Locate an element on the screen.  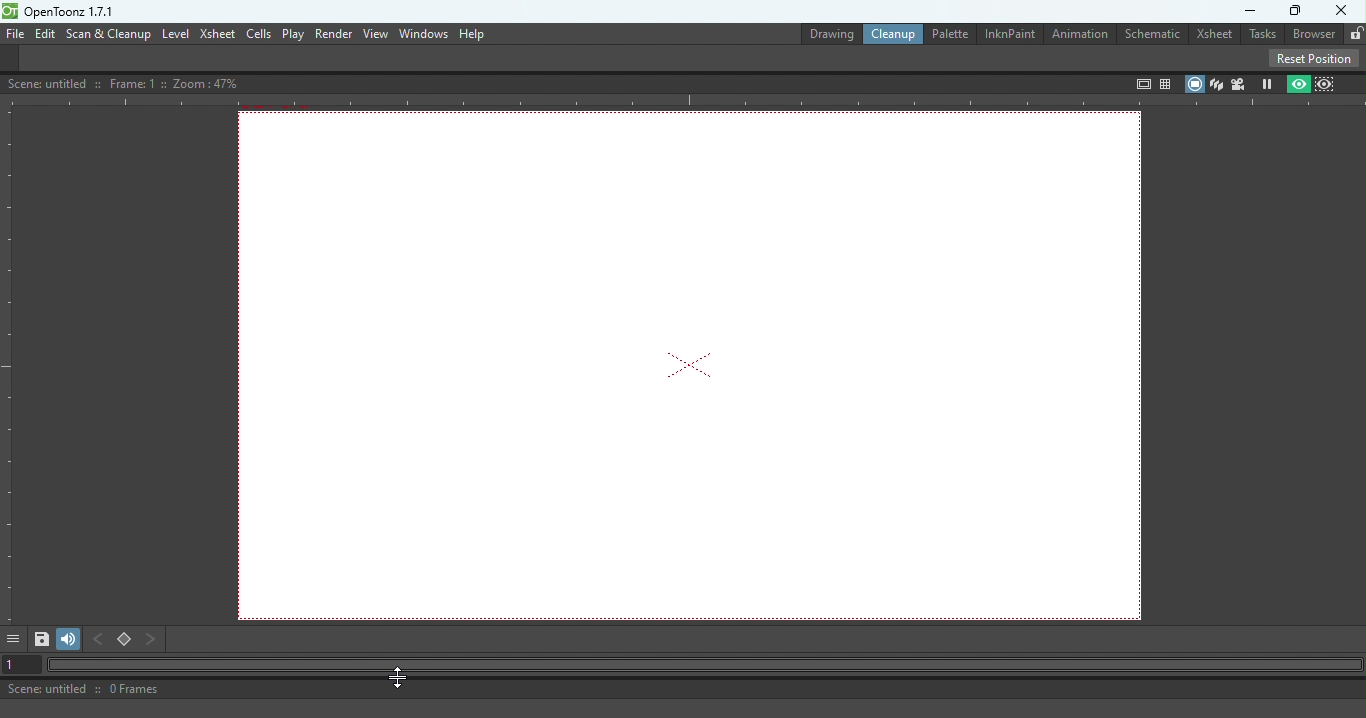
View is located at coordinates (375, 34).